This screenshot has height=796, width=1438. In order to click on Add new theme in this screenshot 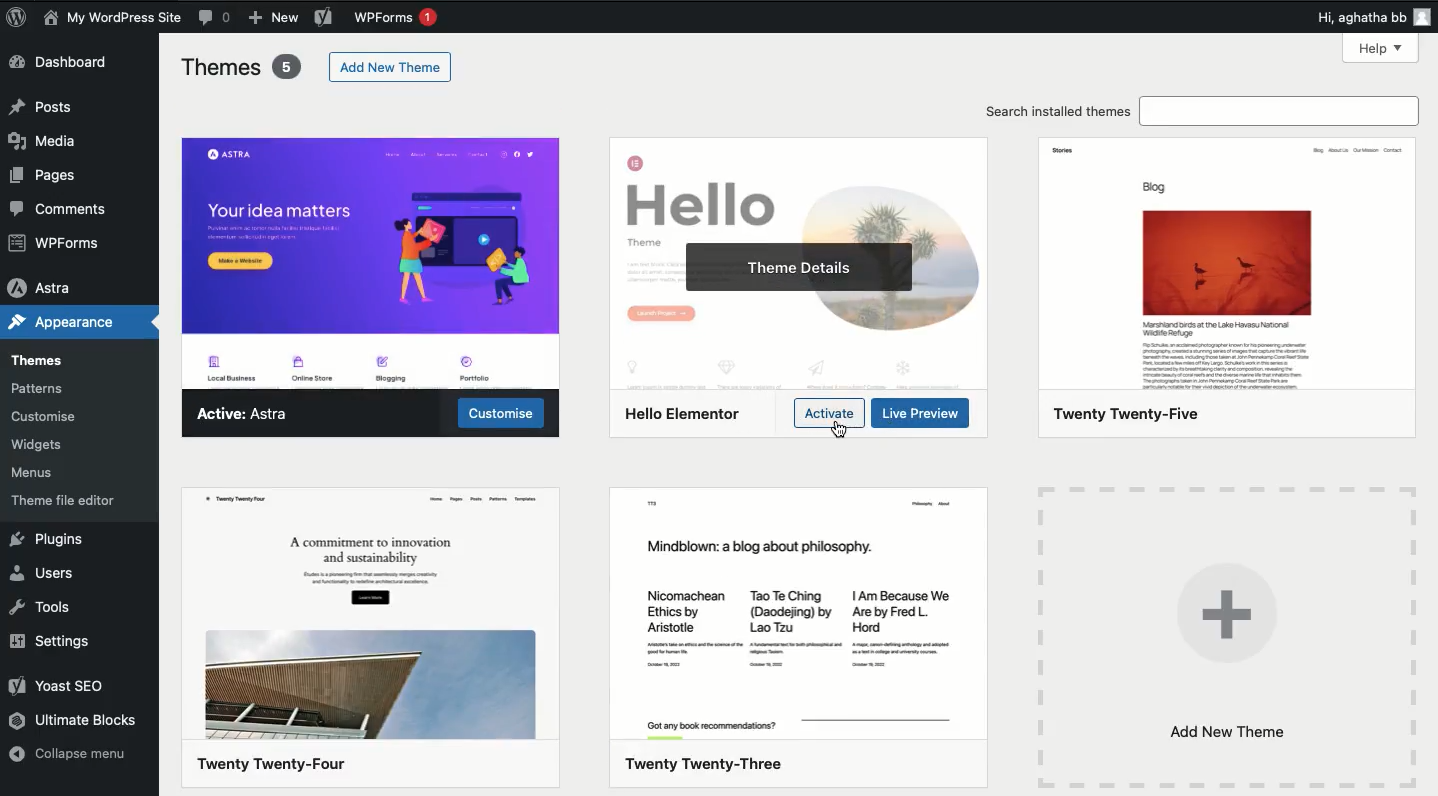, I will do `click(1226, 635)`.